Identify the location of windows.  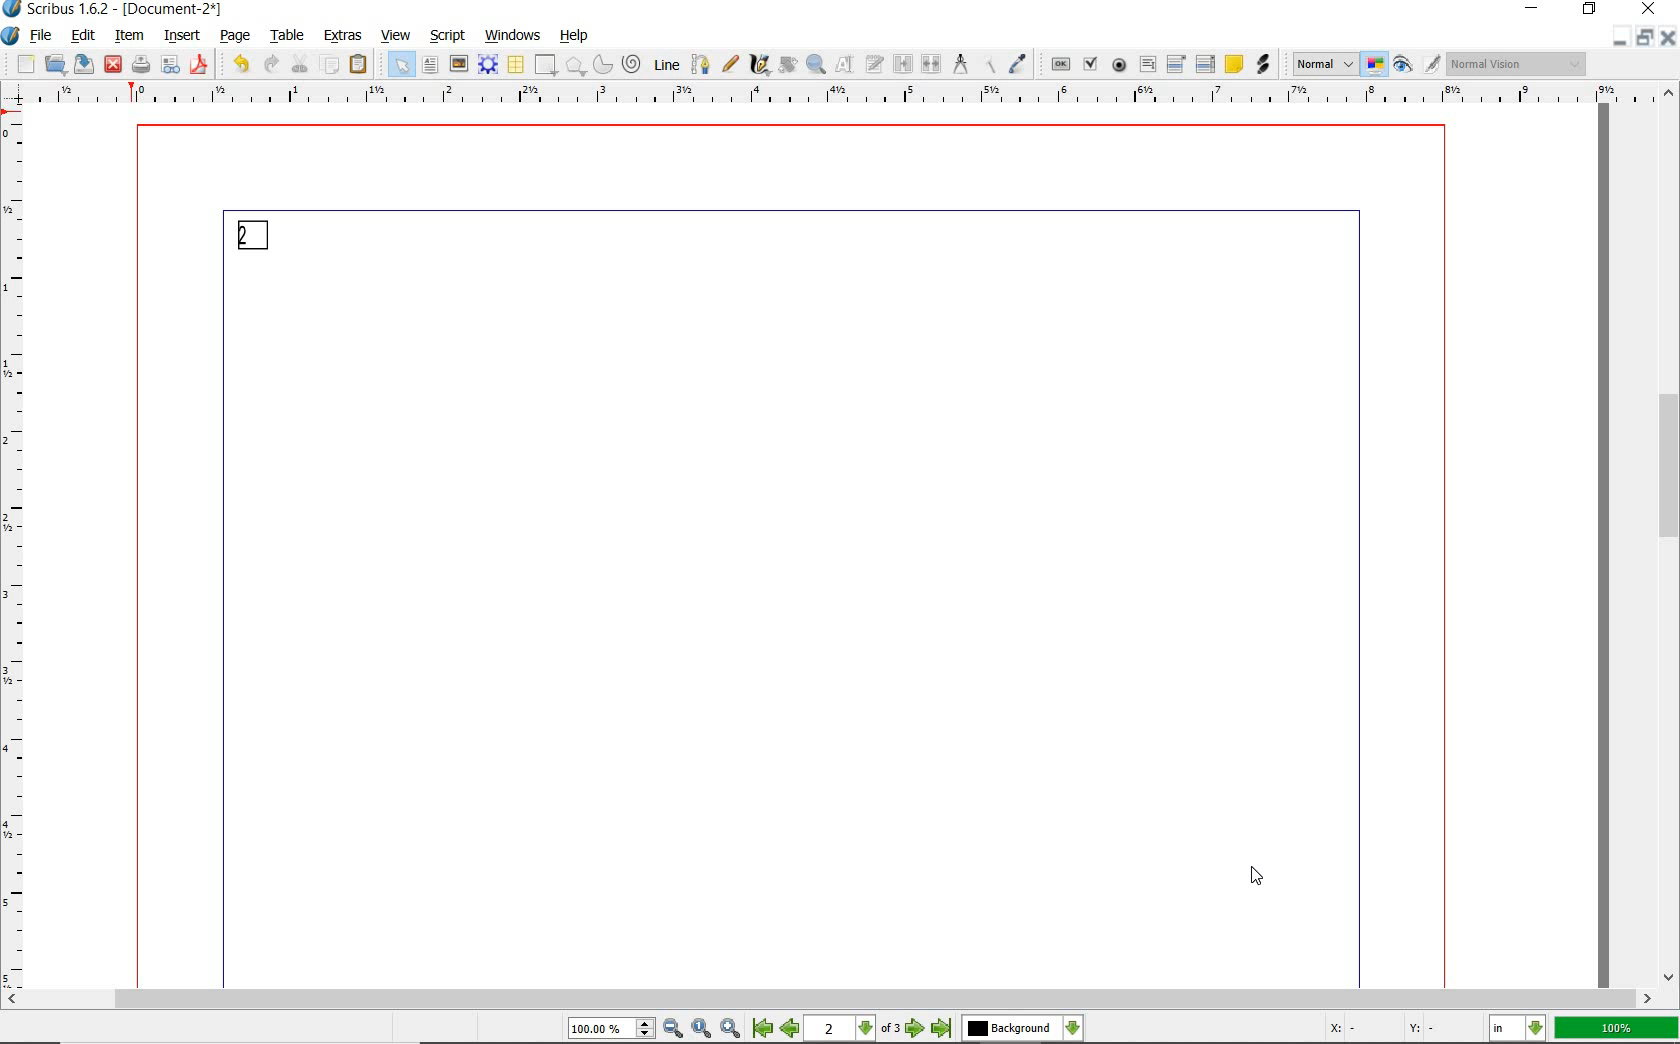
(513, 34).